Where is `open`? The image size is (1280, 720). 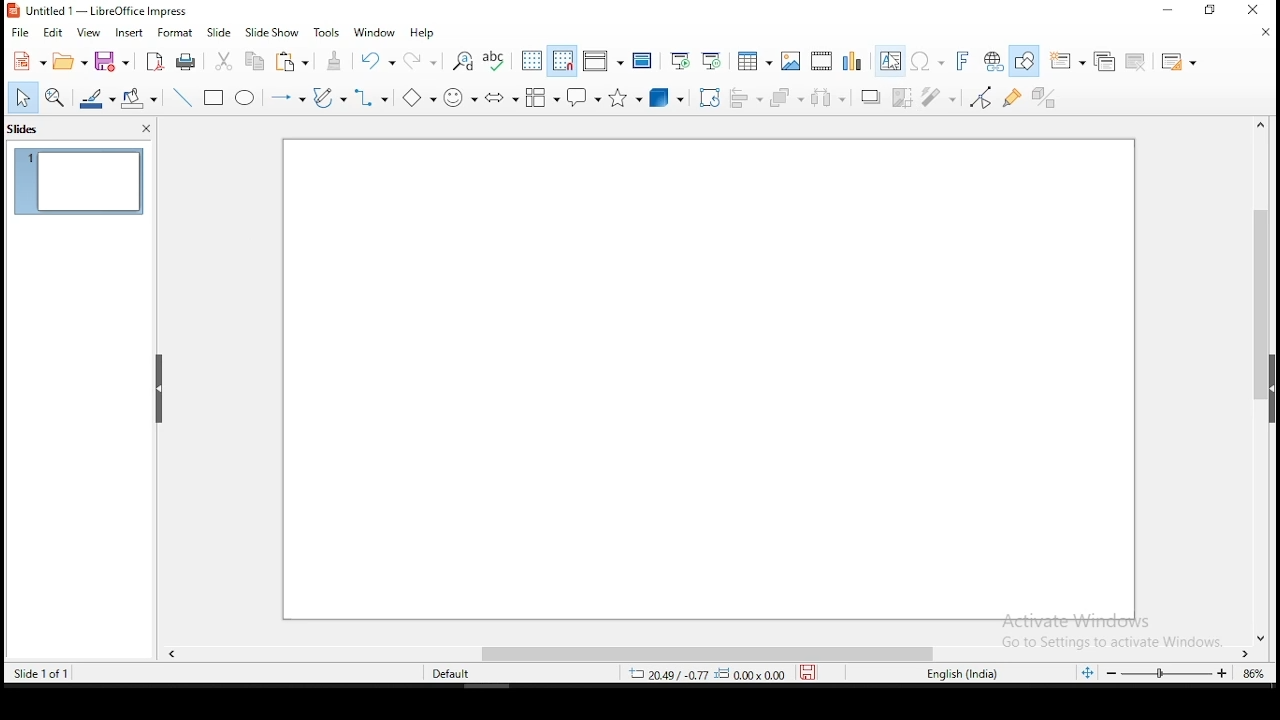
open is located at coordinates (69, 63).